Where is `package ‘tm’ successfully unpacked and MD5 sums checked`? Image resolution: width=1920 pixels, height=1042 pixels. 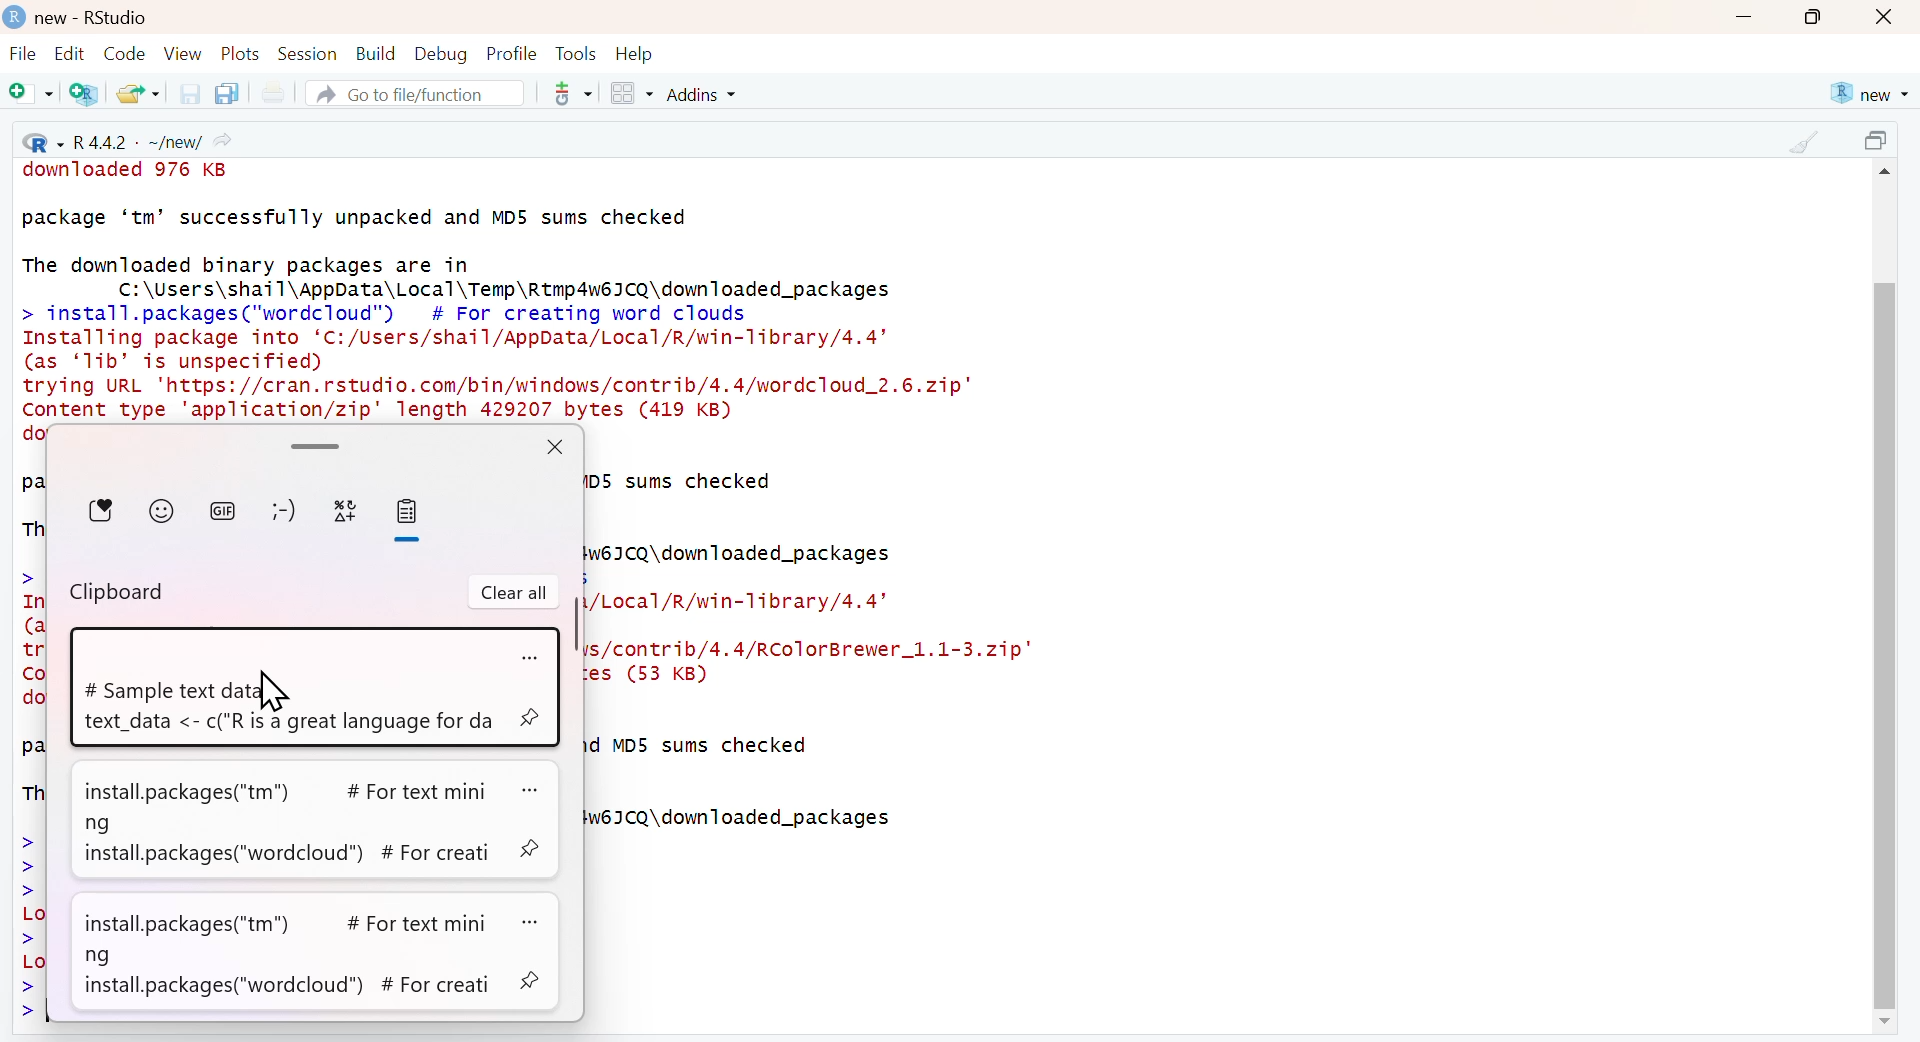 package ‘tm’ successfully unpacked and MD5 sums checked is located at coordinates (357, 217).